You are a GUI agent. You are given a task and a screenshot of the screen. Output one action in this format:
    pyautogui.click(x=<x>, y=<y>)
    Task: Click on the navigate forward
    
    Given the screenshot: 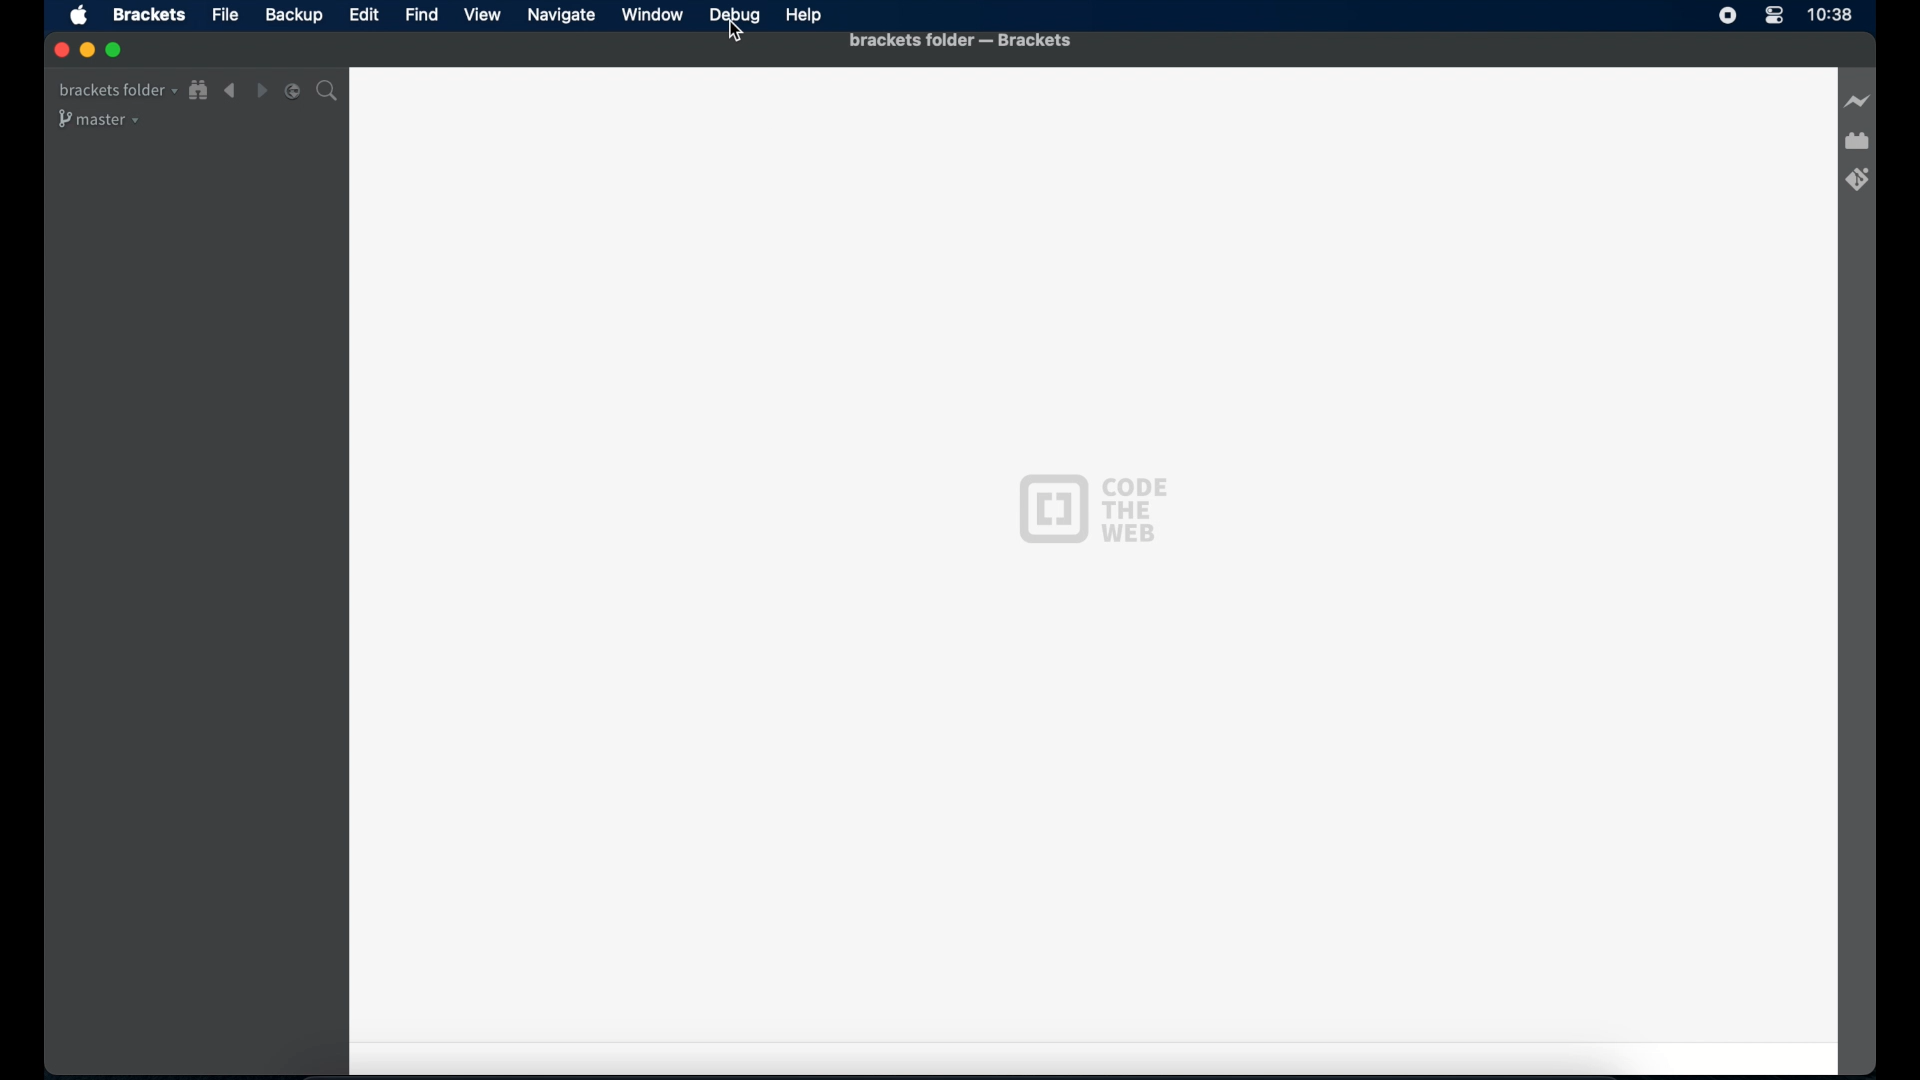 What is the action you would take?
    pyautogui.click(x=261, y=91)
    